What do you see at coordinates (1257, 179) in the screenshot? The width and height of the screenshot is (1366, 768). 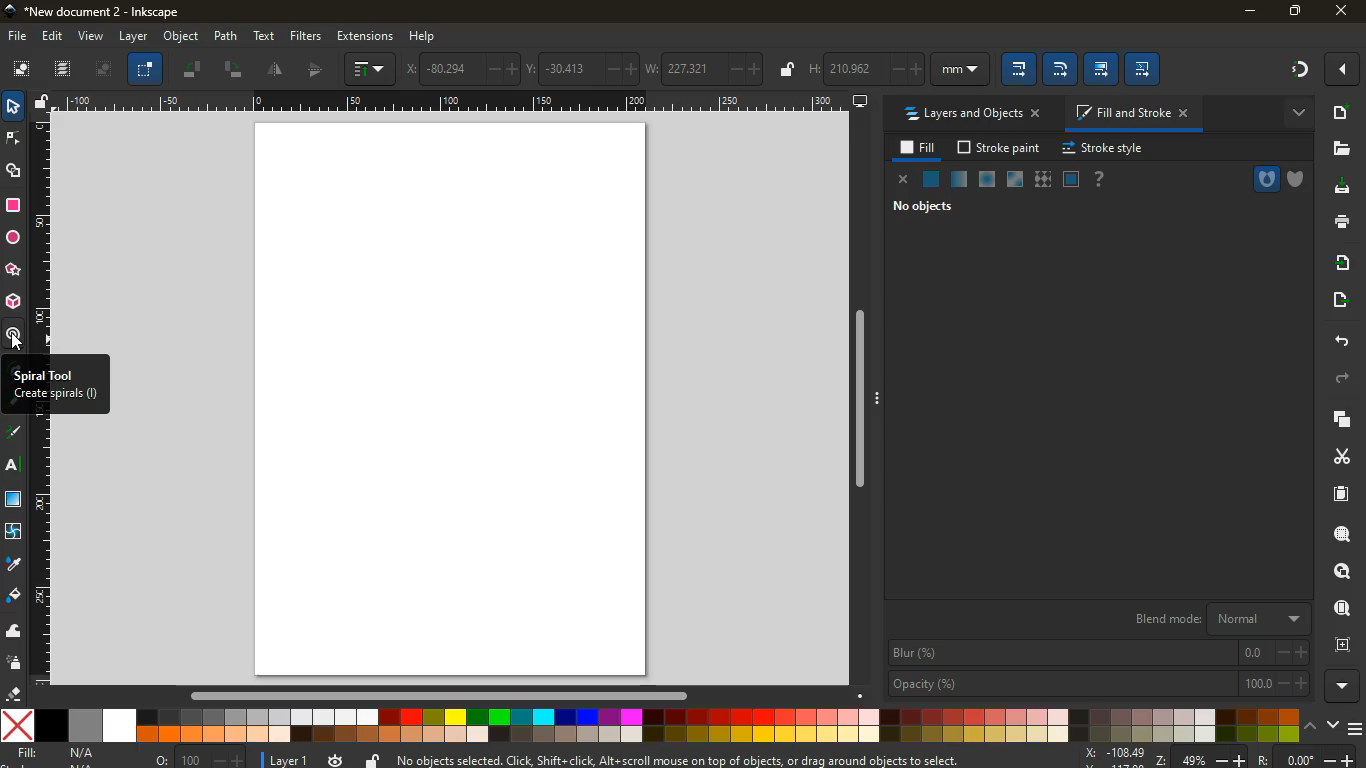 I see `hole` at bounding box center [1257, 179].